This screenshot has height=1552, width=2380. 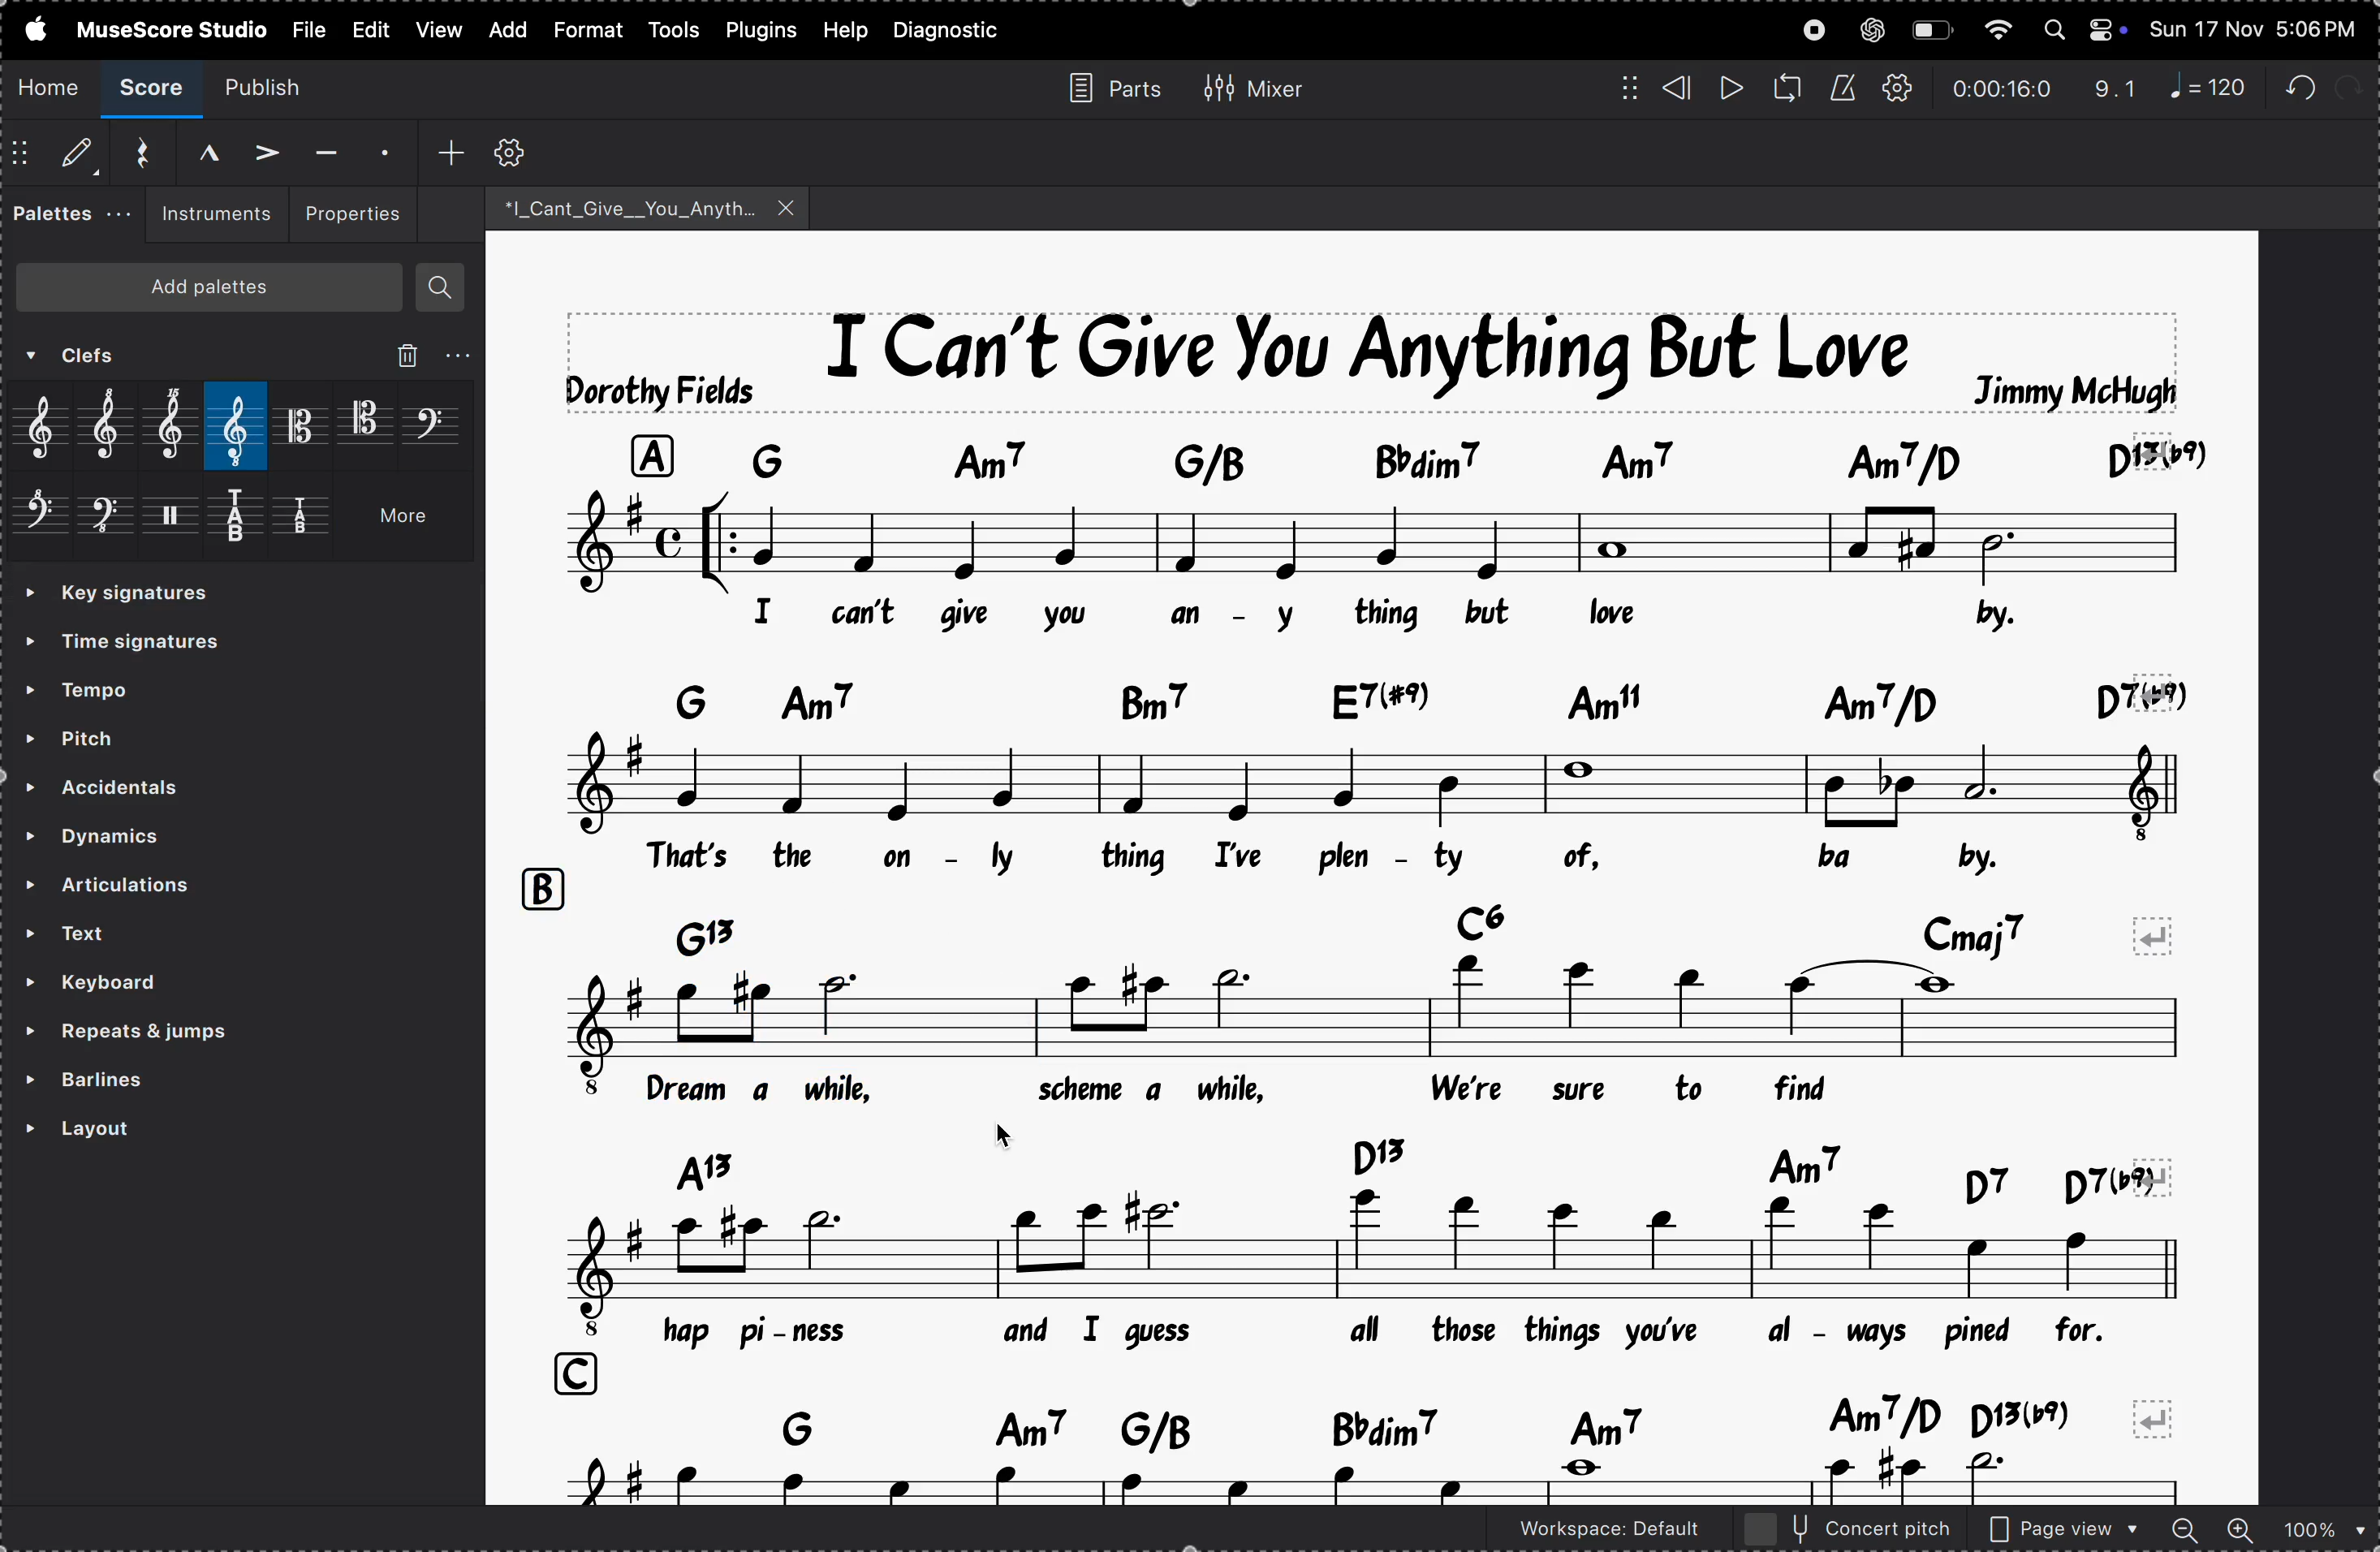 What do you see at coordinates (2116, 89) in the screenshot?
I see `redo` at bounding box center [2116, 89].